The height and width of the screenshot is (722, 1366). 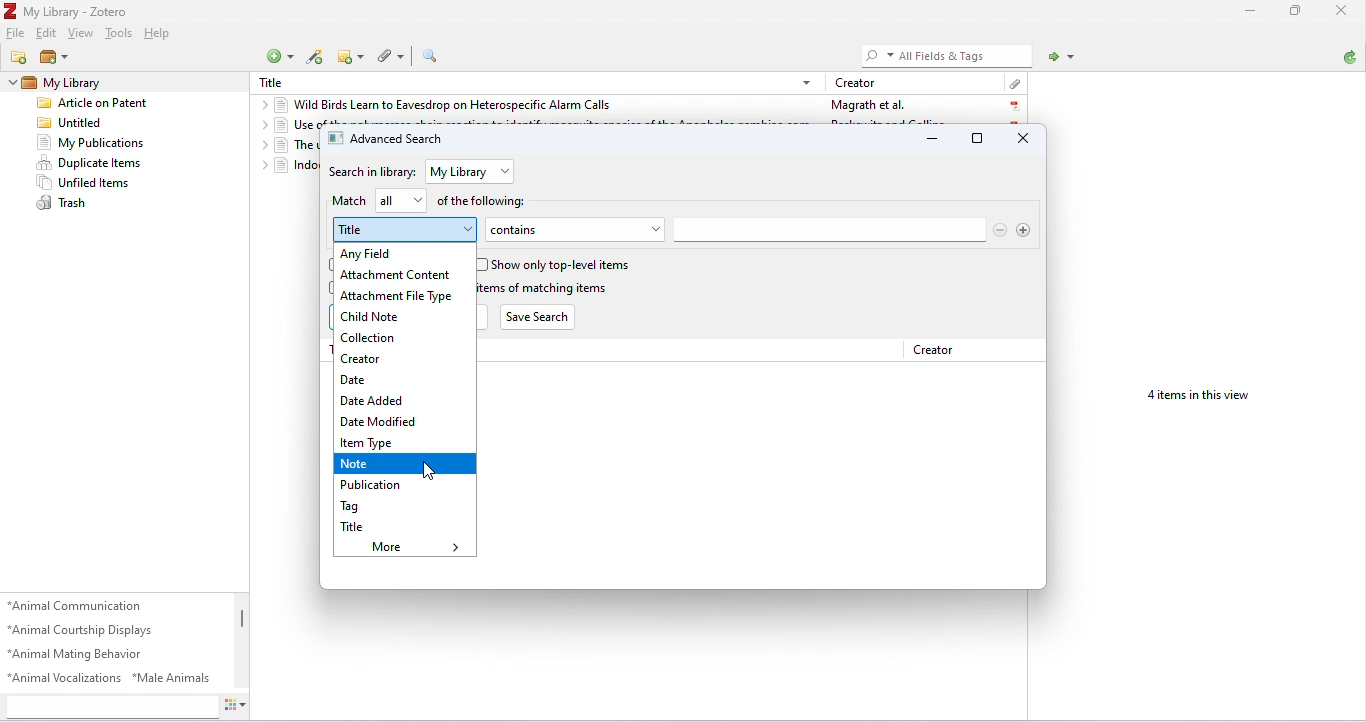 What do you see at coordinates (262, 104) in the screenshot?
I see `drop-down` at bounding box center [262, 104].